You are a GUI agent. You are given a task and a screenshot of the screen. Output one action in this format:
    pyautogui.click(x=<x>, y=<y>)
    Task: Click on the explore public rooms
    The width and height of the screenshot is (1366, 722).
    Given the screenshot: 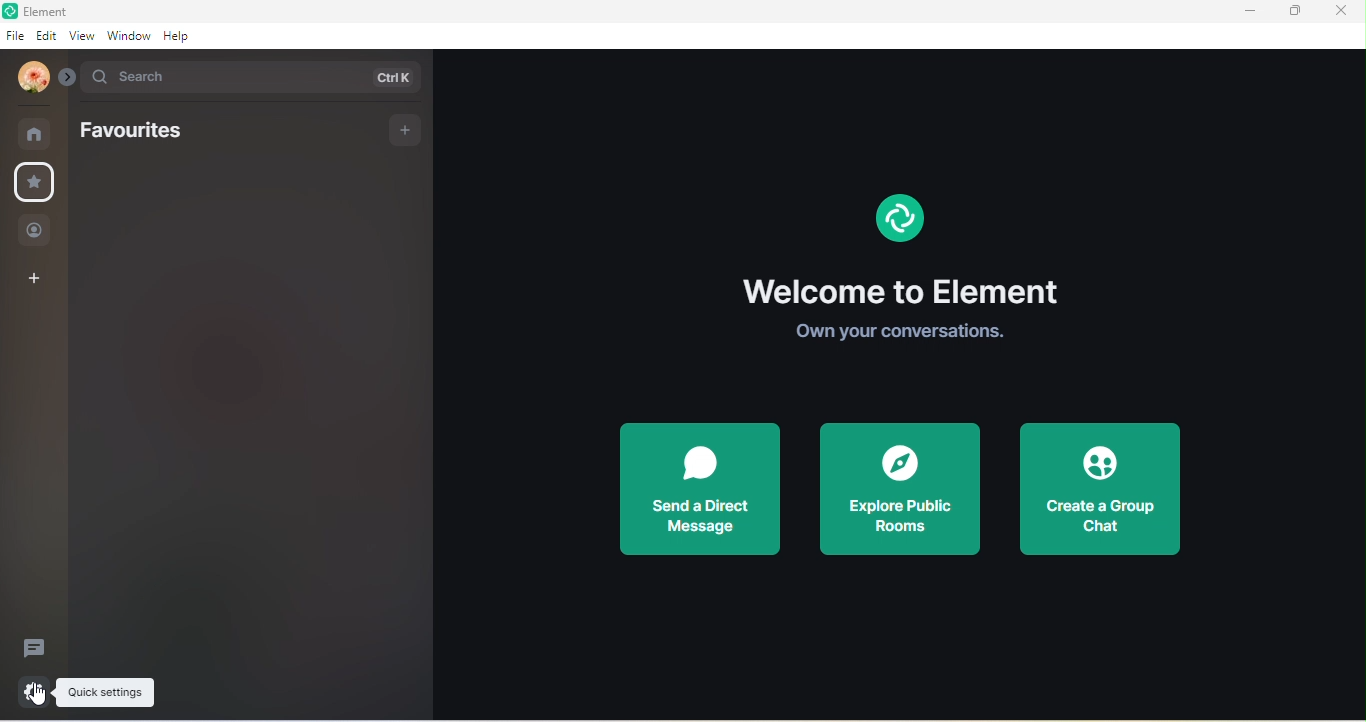 What is the action you would take?
    pyautogui.click(x=901, y=489)
    